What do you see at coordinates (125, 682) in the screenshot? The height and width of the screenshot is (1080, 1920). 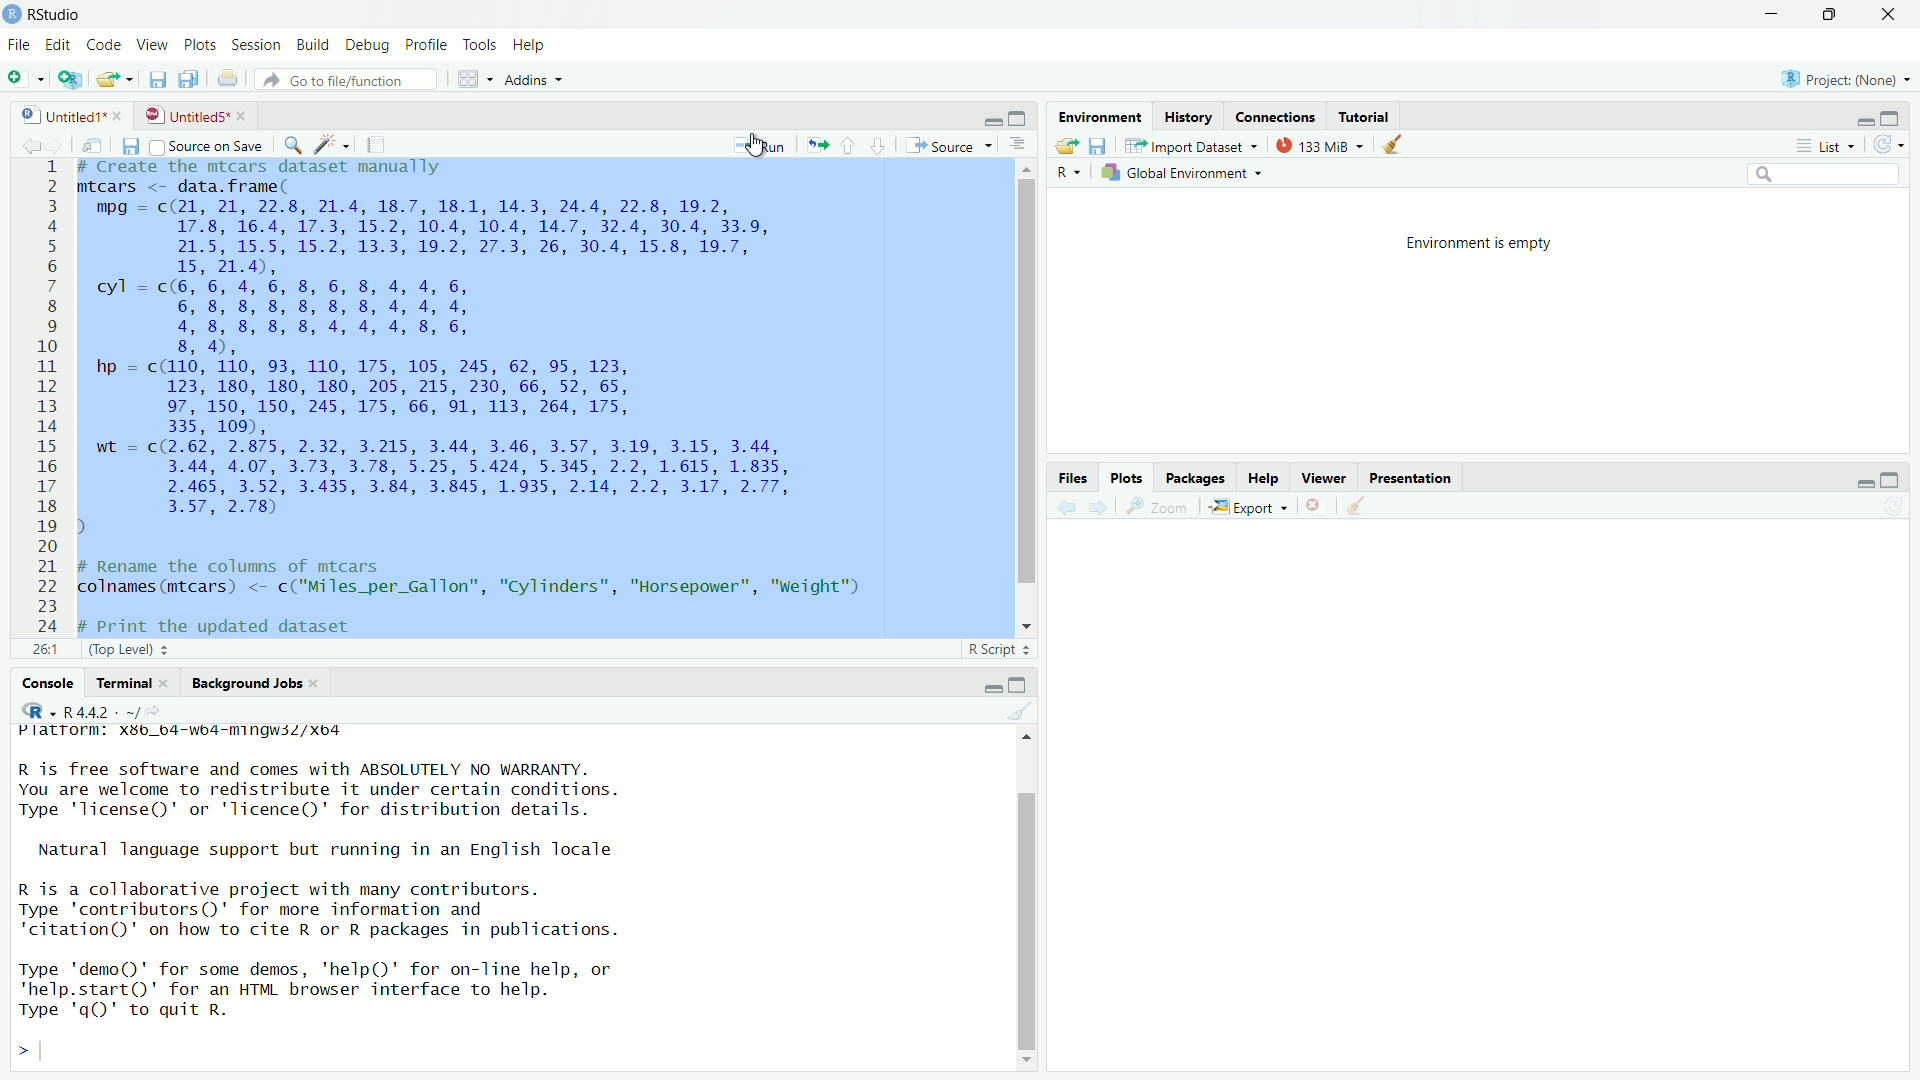 I see `Terminal` at bounding box center [125, 682].